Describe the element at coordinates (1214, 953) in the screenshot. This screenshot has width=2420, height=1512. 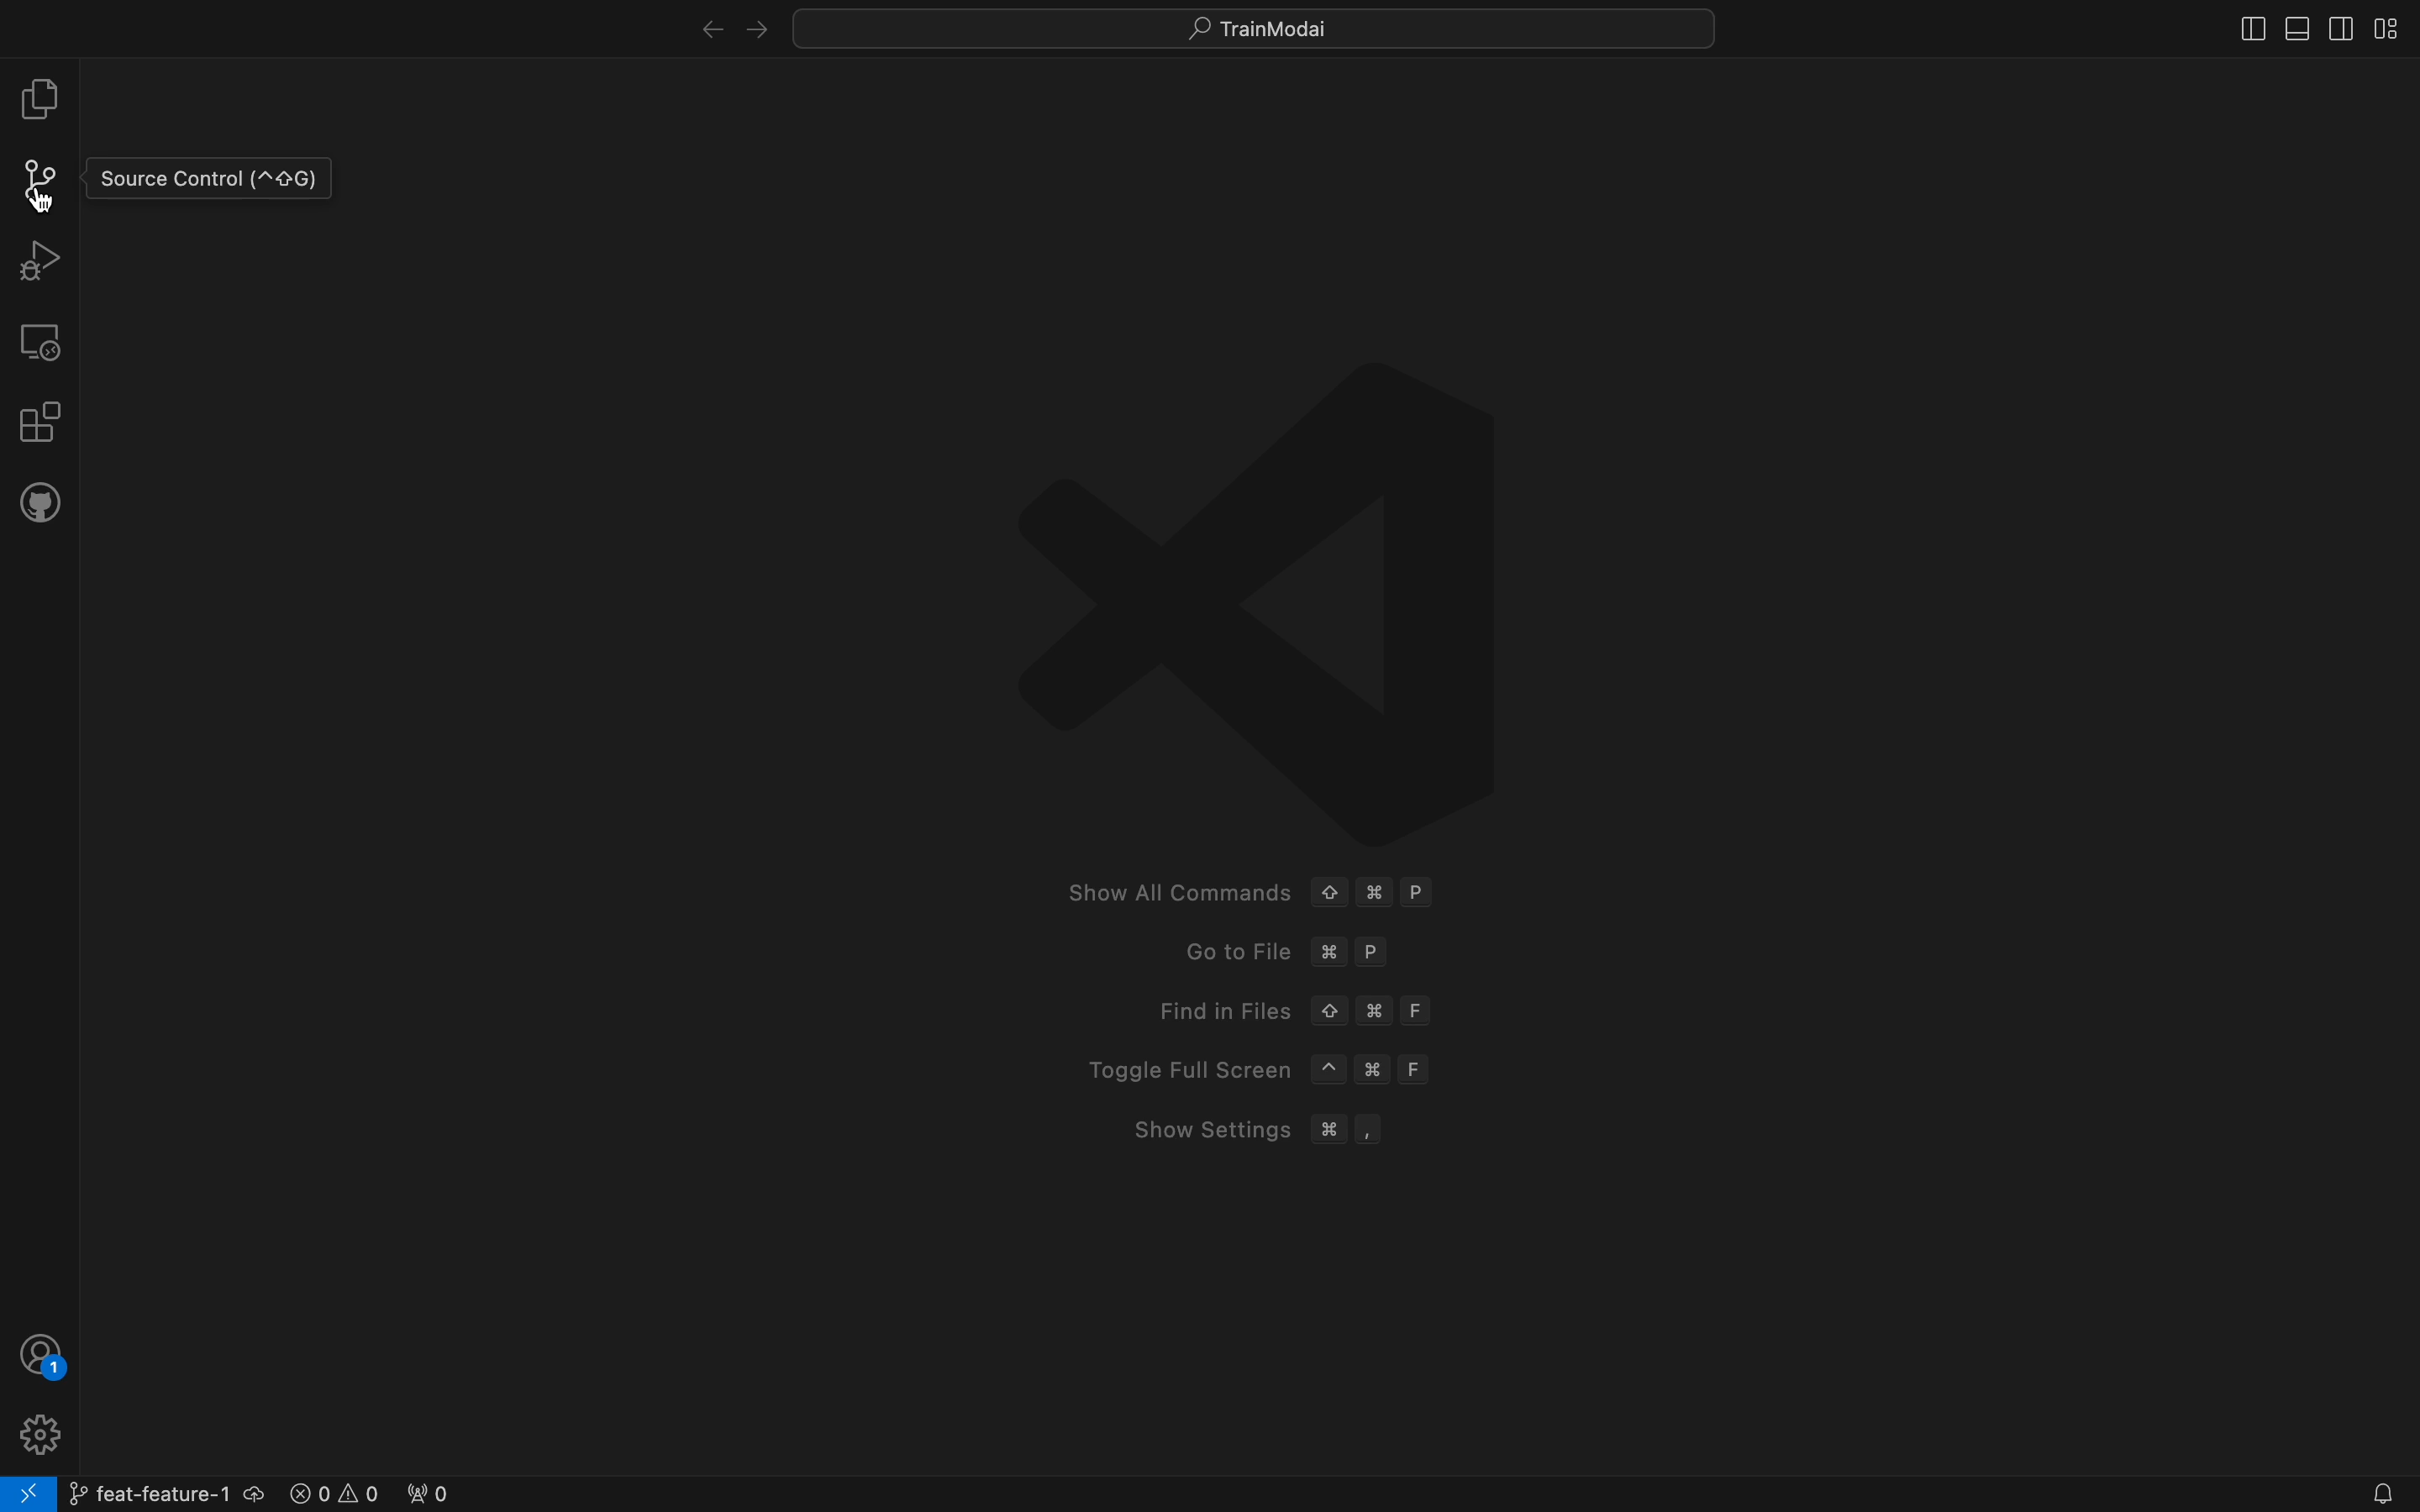
I see `Go to File` at that location.